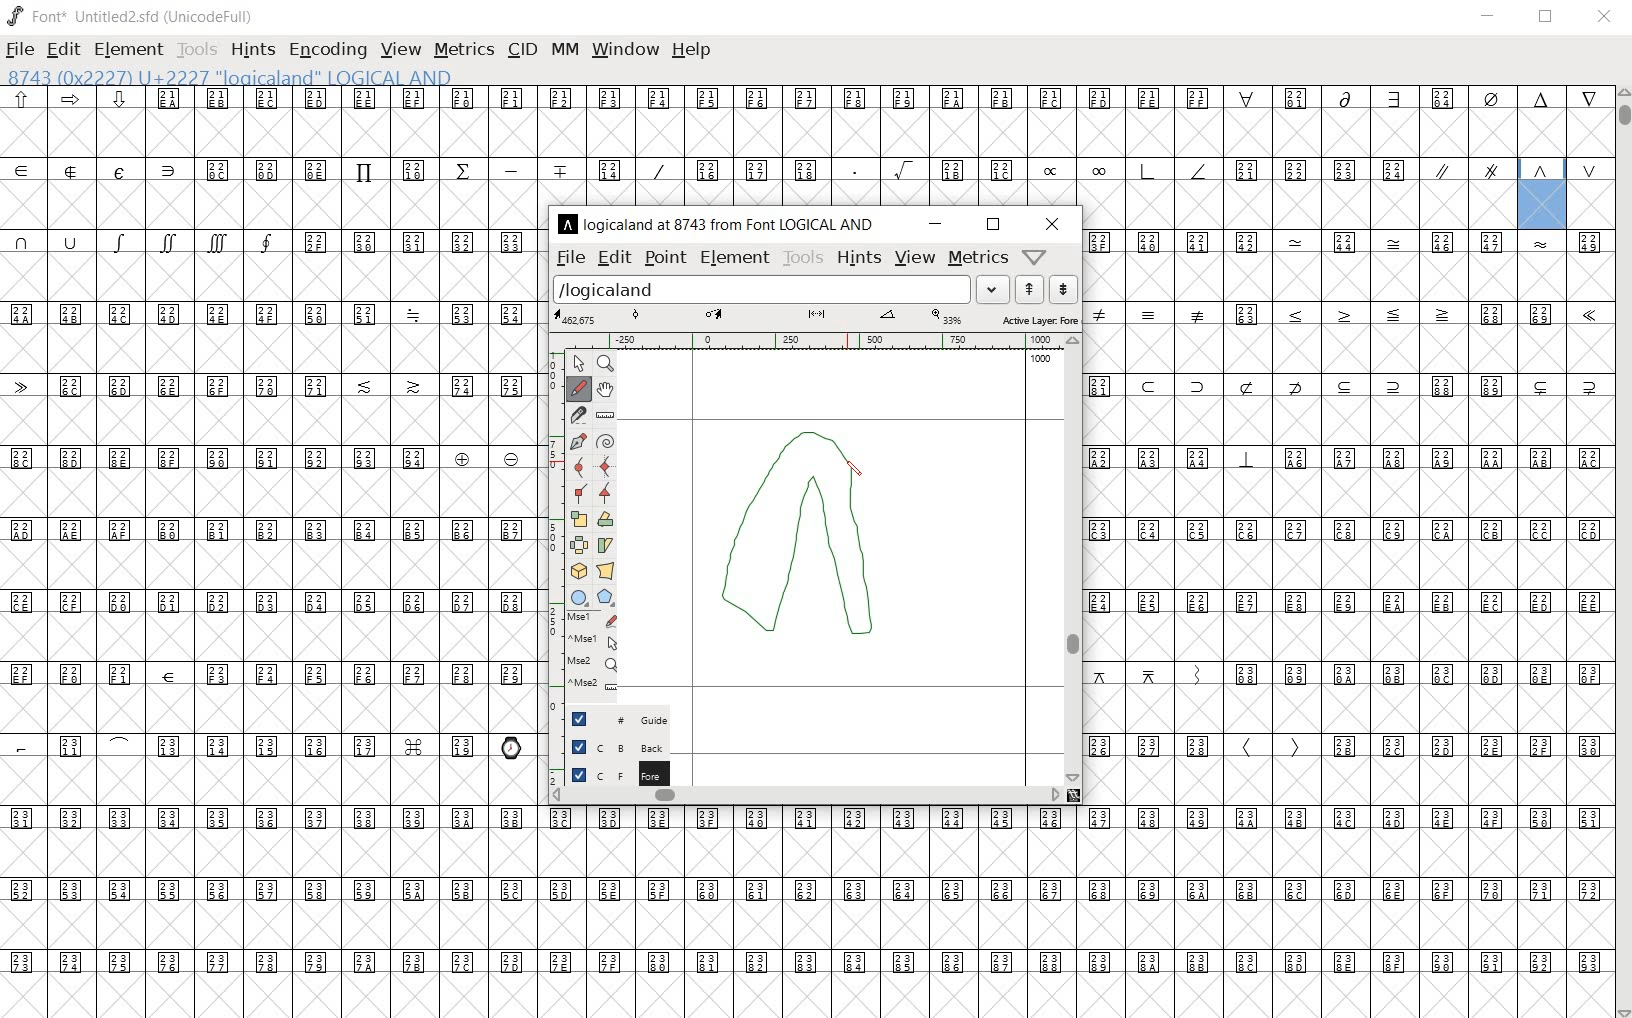 Image resolution: width=1632 pixels, height=1018 pixels. Describe the element at coordinates (780, 288) in the screenshot. I see `load word list` at that location.